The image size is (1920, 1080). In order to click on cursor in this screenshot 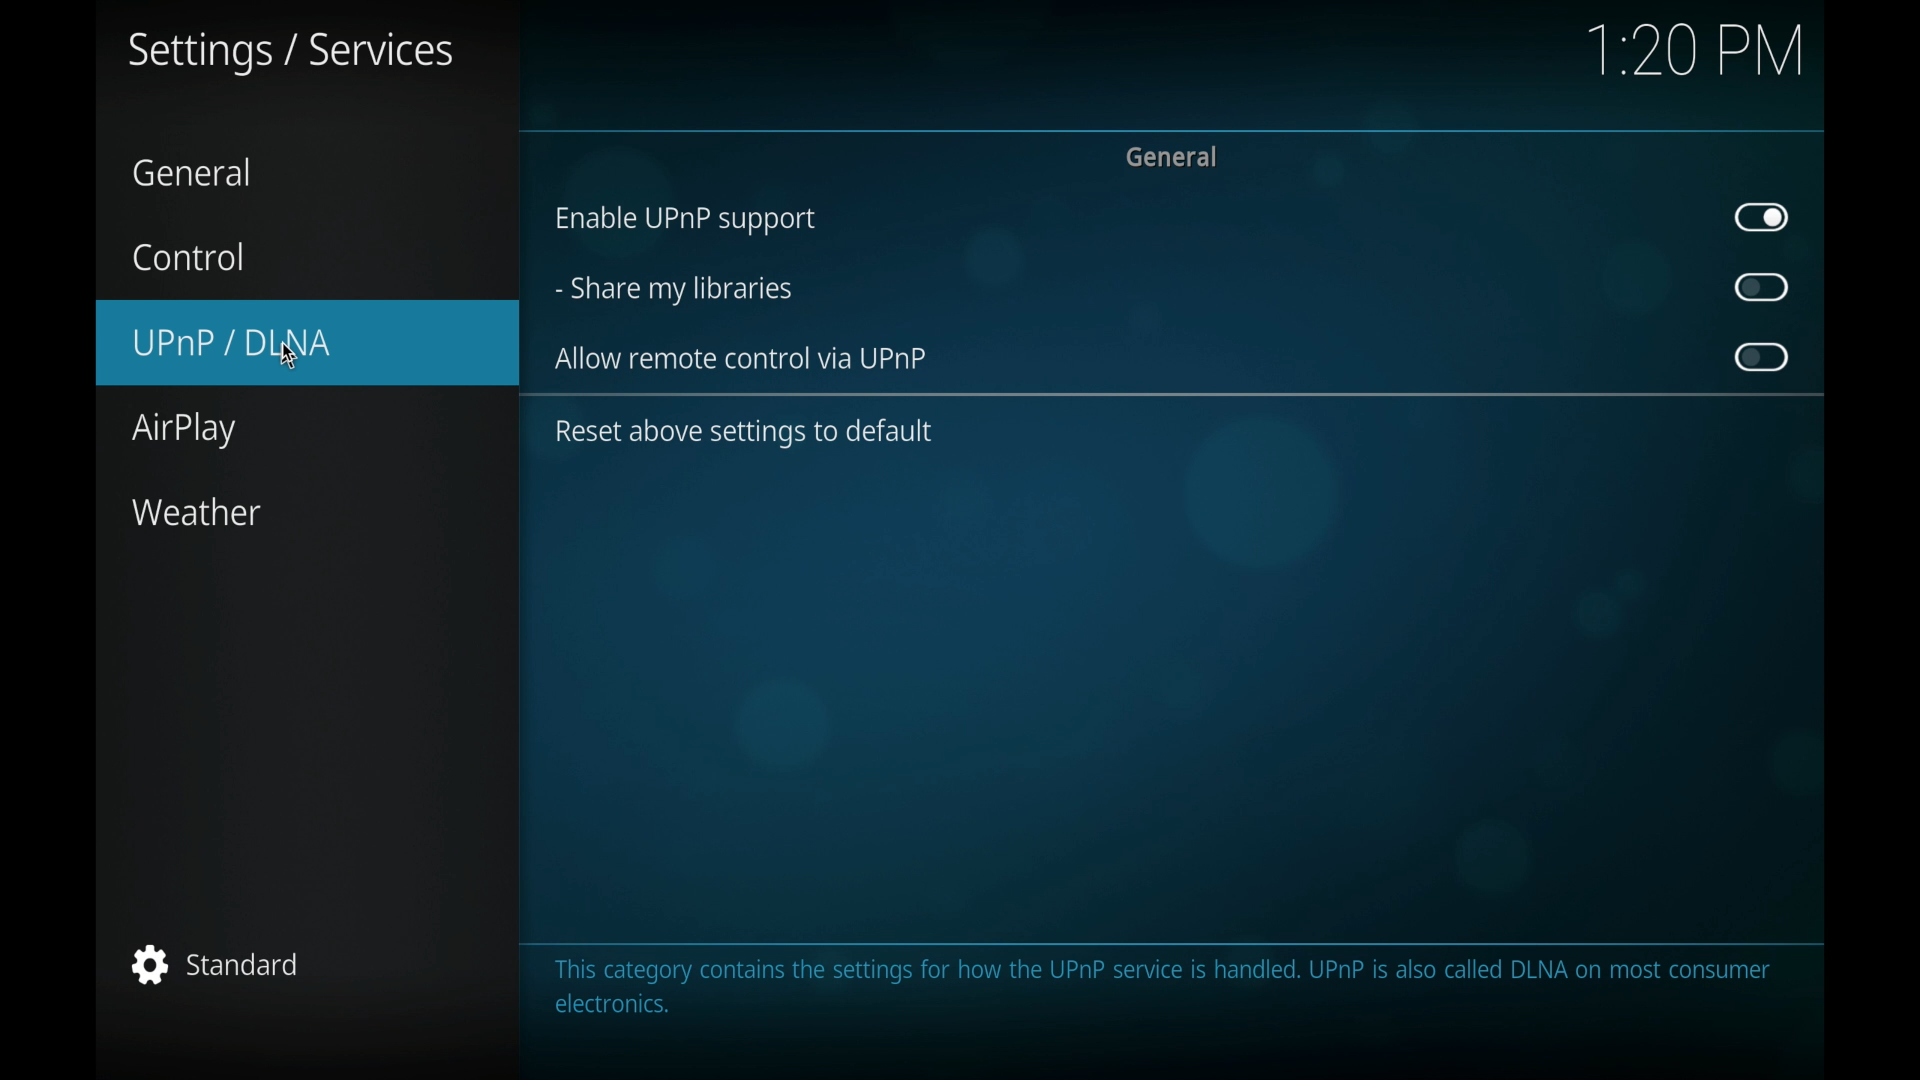, I will do `click(286, 355)`.